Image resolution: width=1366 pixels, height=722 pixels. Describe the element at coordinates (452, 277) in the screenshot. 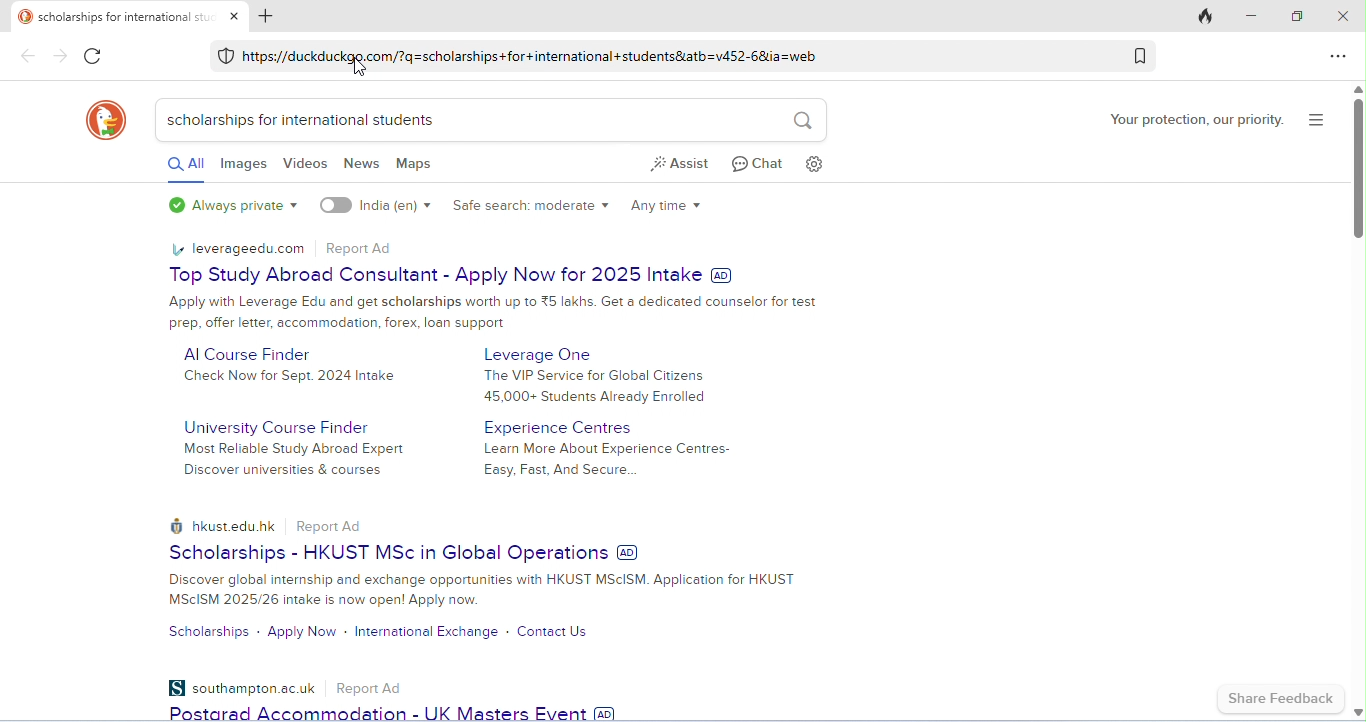

I see `Top Study Abroad Consultant - Apply Now for 2025 Intake ` at that location.